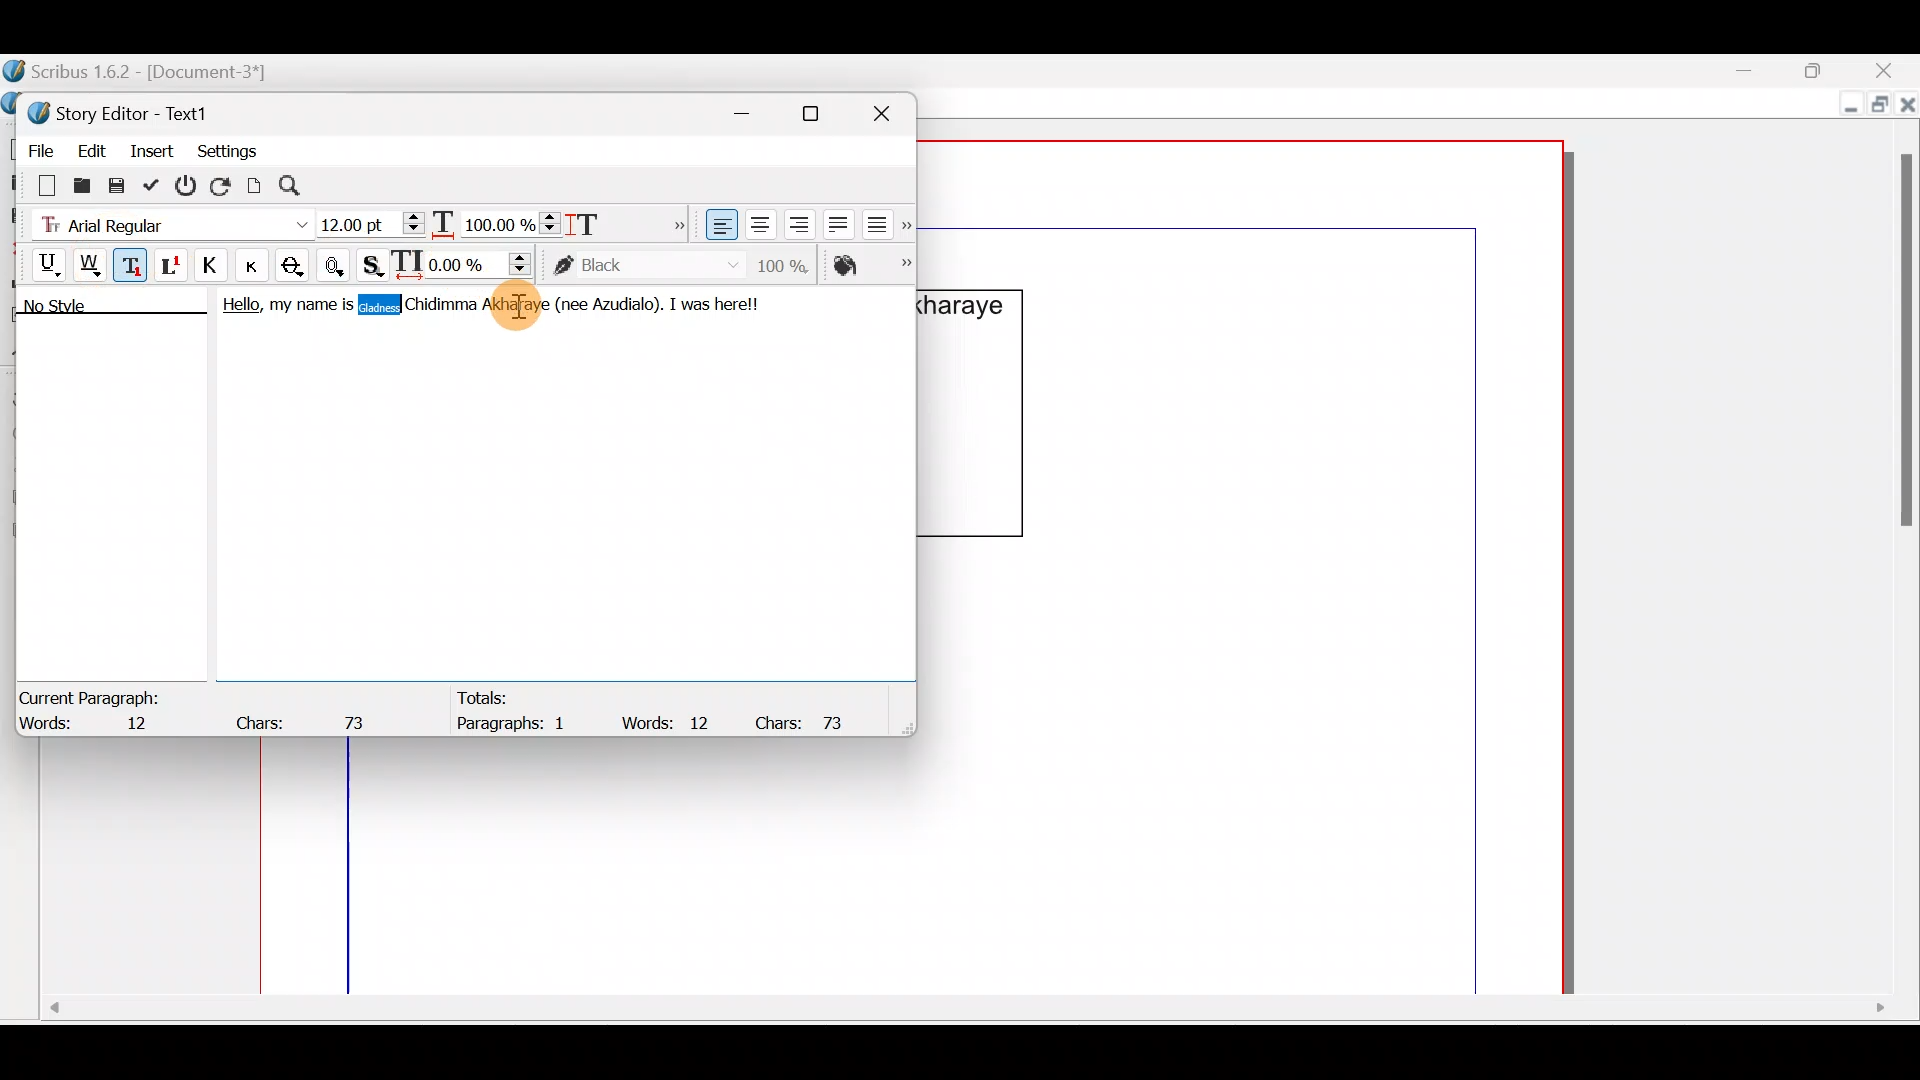 The width and height of the screenshot is (1920, 1080). Describe the element at coordinates (257, 264) in the screenshot. I see `Small caps` at that location.